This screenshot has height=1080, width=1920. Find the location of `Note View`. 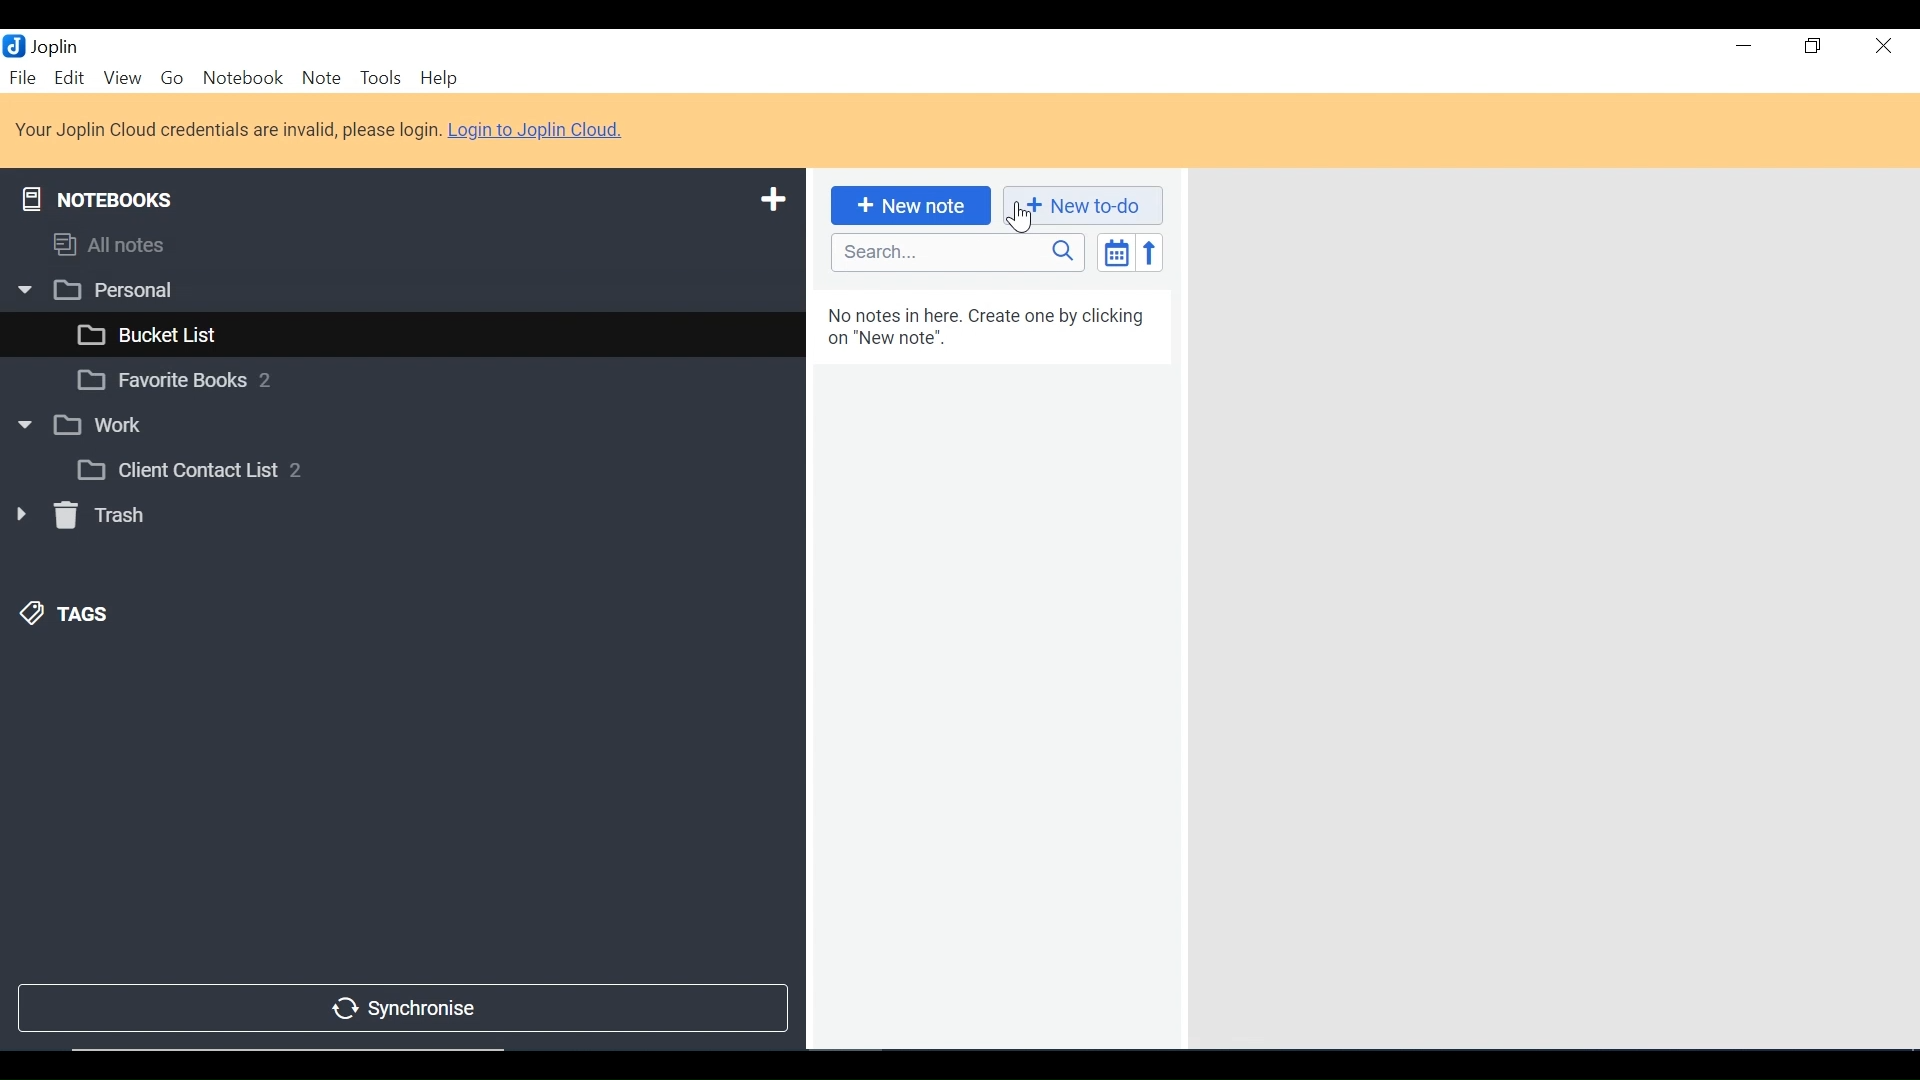

Note View is located at coordinates (1550, 606).